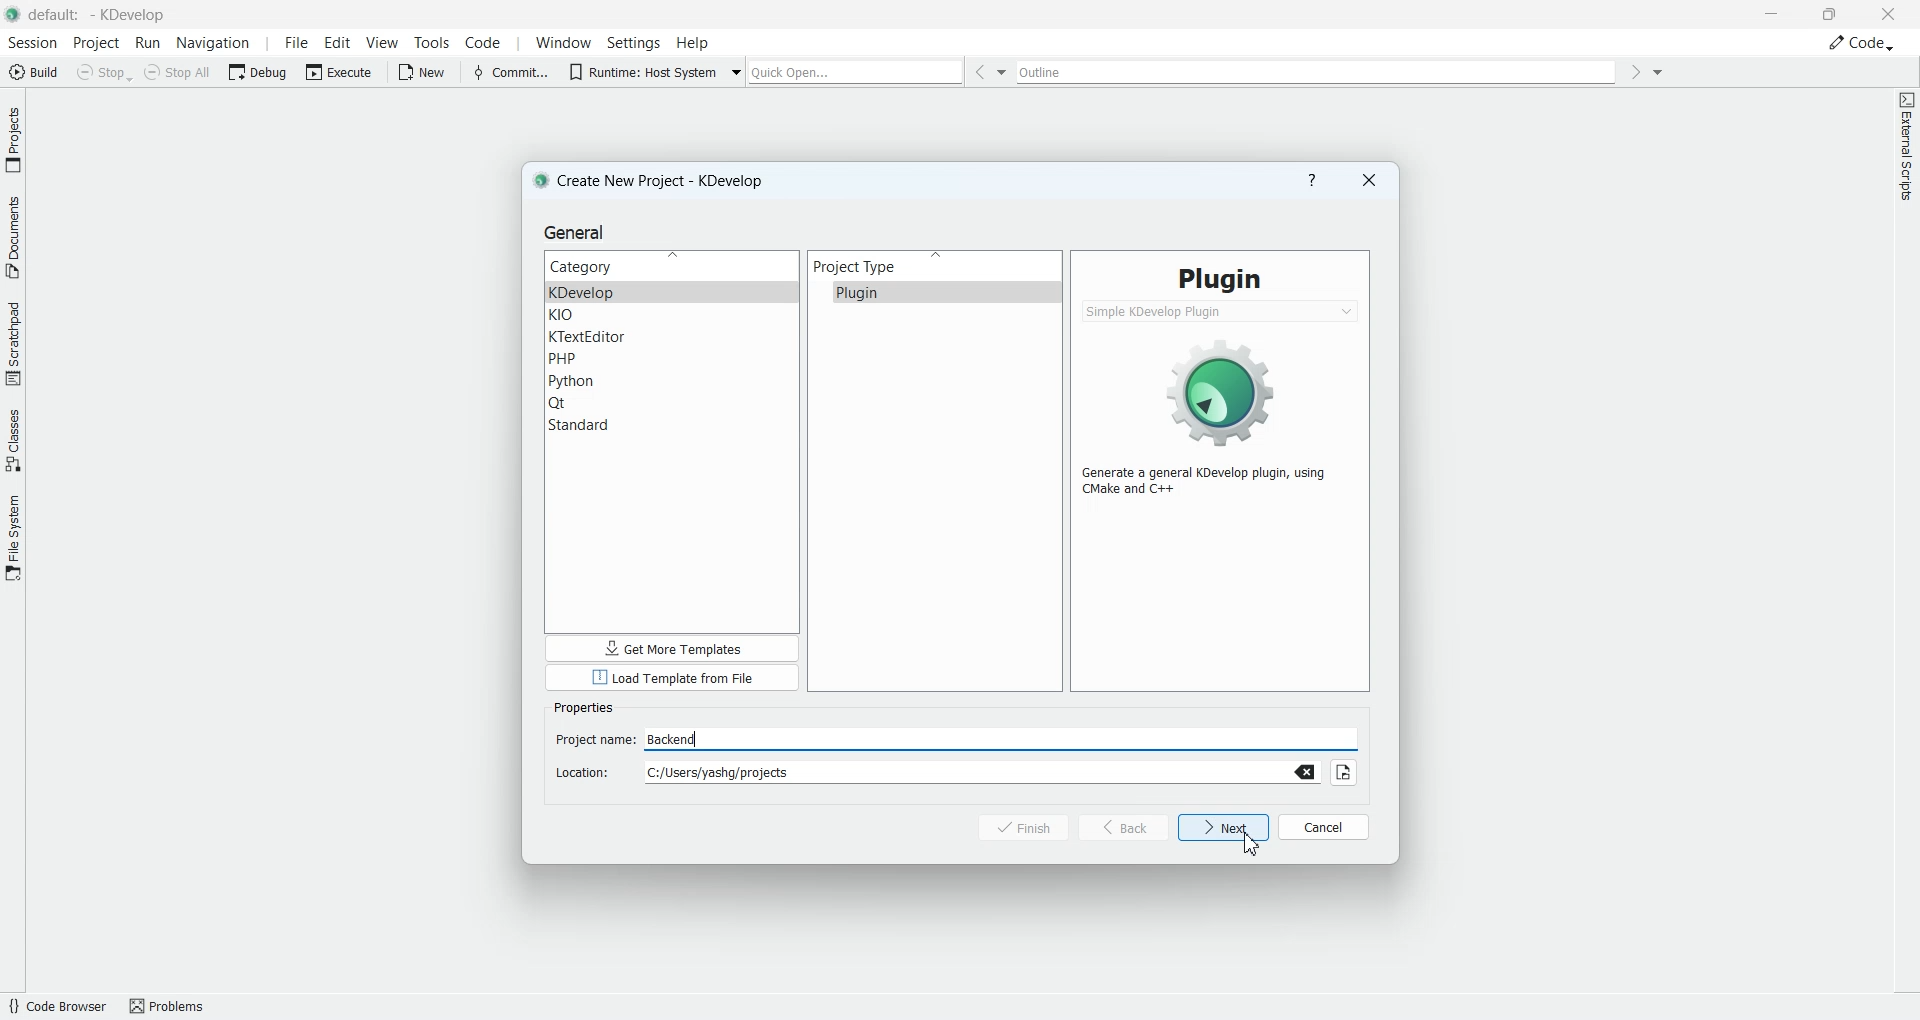 Image resolution: width=1920 pixels, height=1020 pixels. Describe the element at coordinates (672, 425) in the screenshot. I see `Standard` at that location.